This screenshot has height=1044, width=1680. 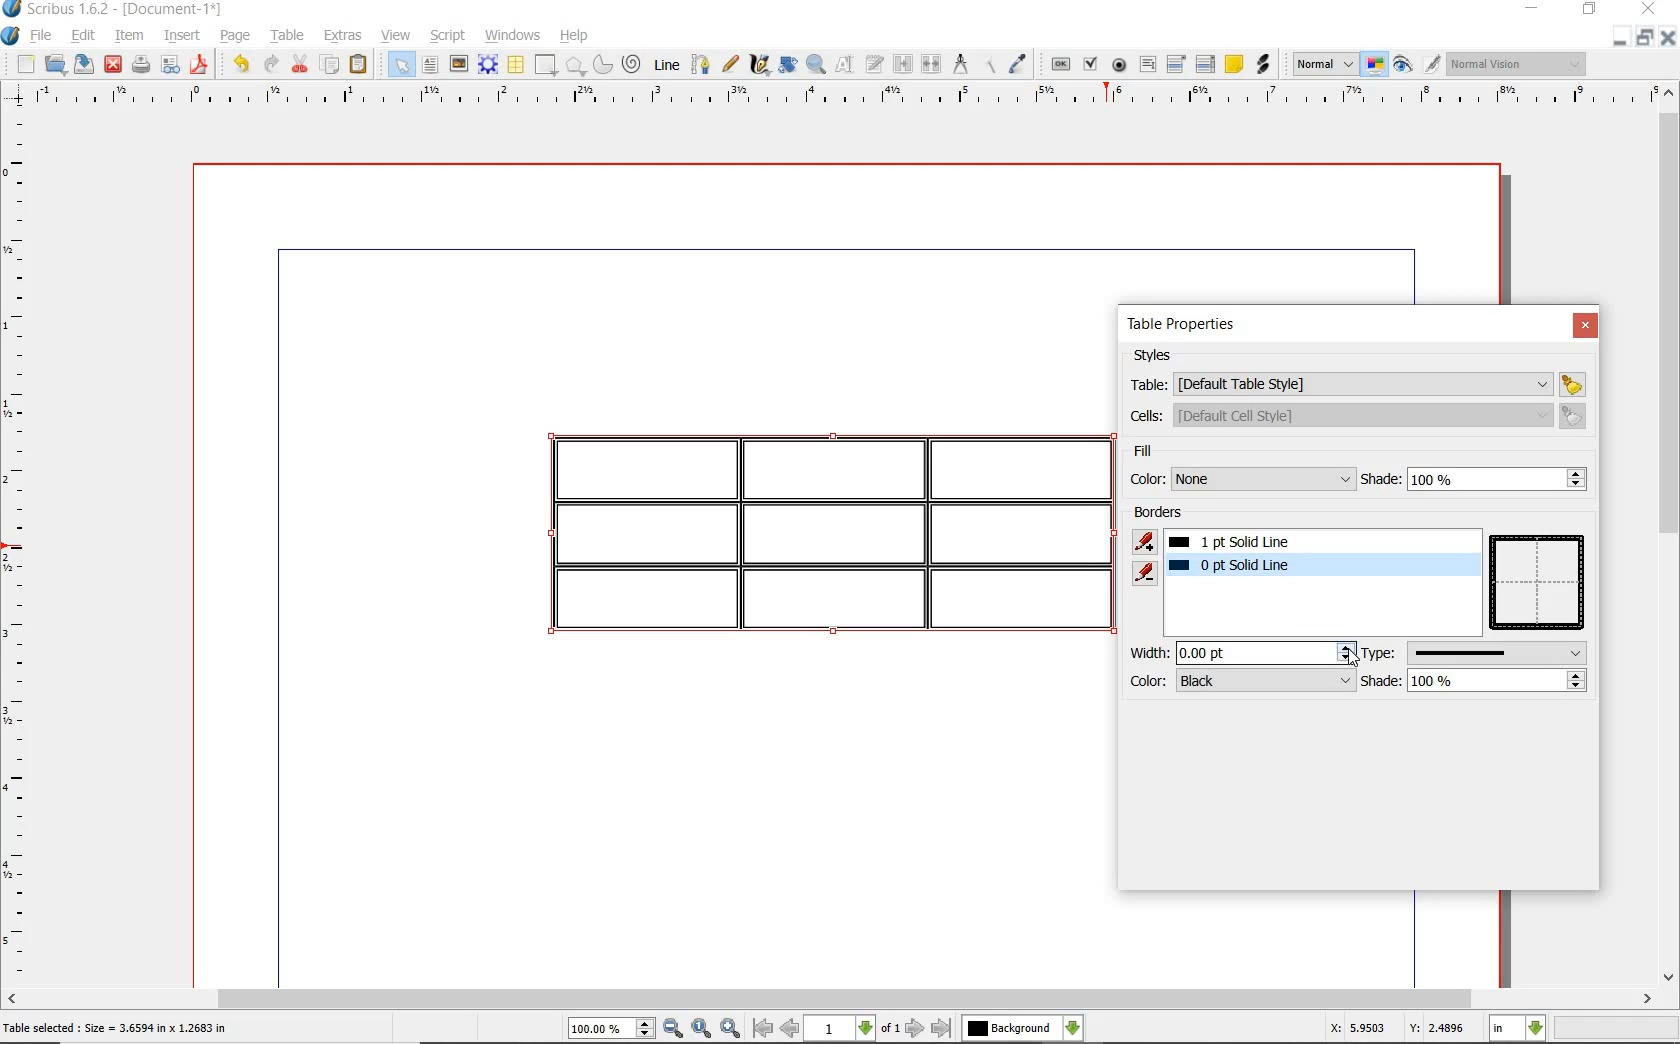 What do you see at coordinates (874, 64) in the screenshot?
I see `edit text with story editor` at bounding box center [874, 64].